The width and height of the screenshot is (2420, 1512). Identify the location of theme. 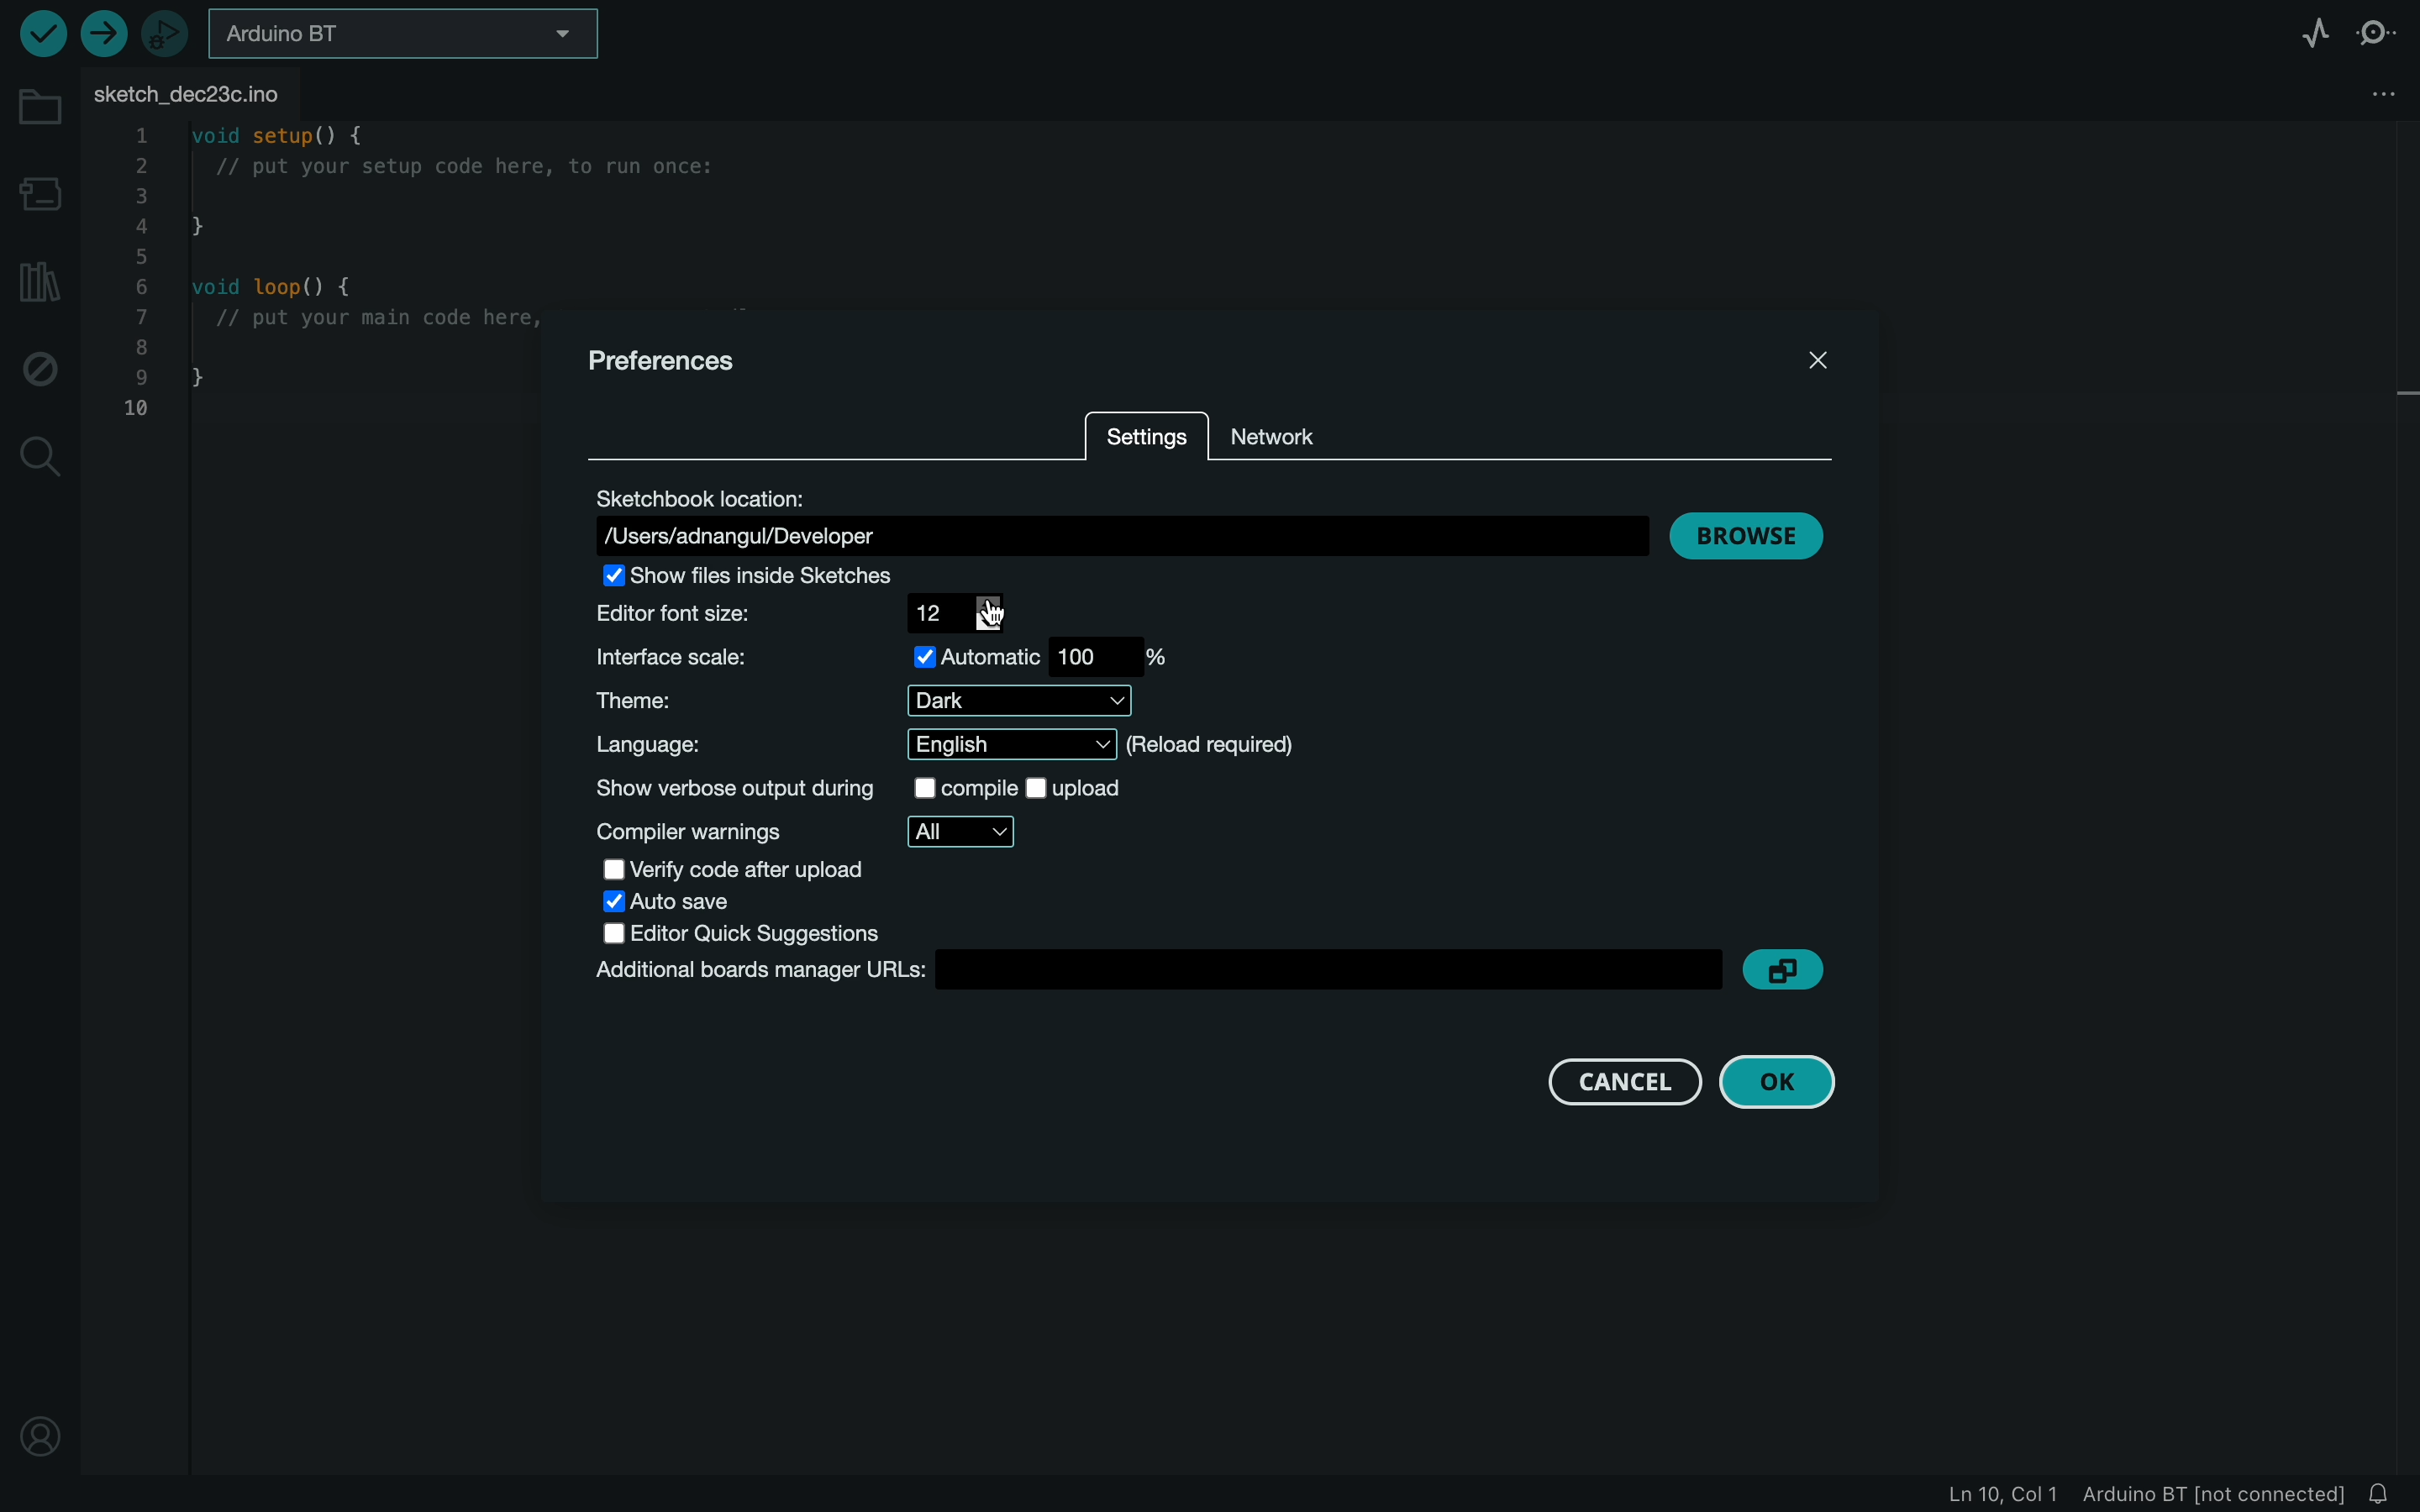
(865, 700).